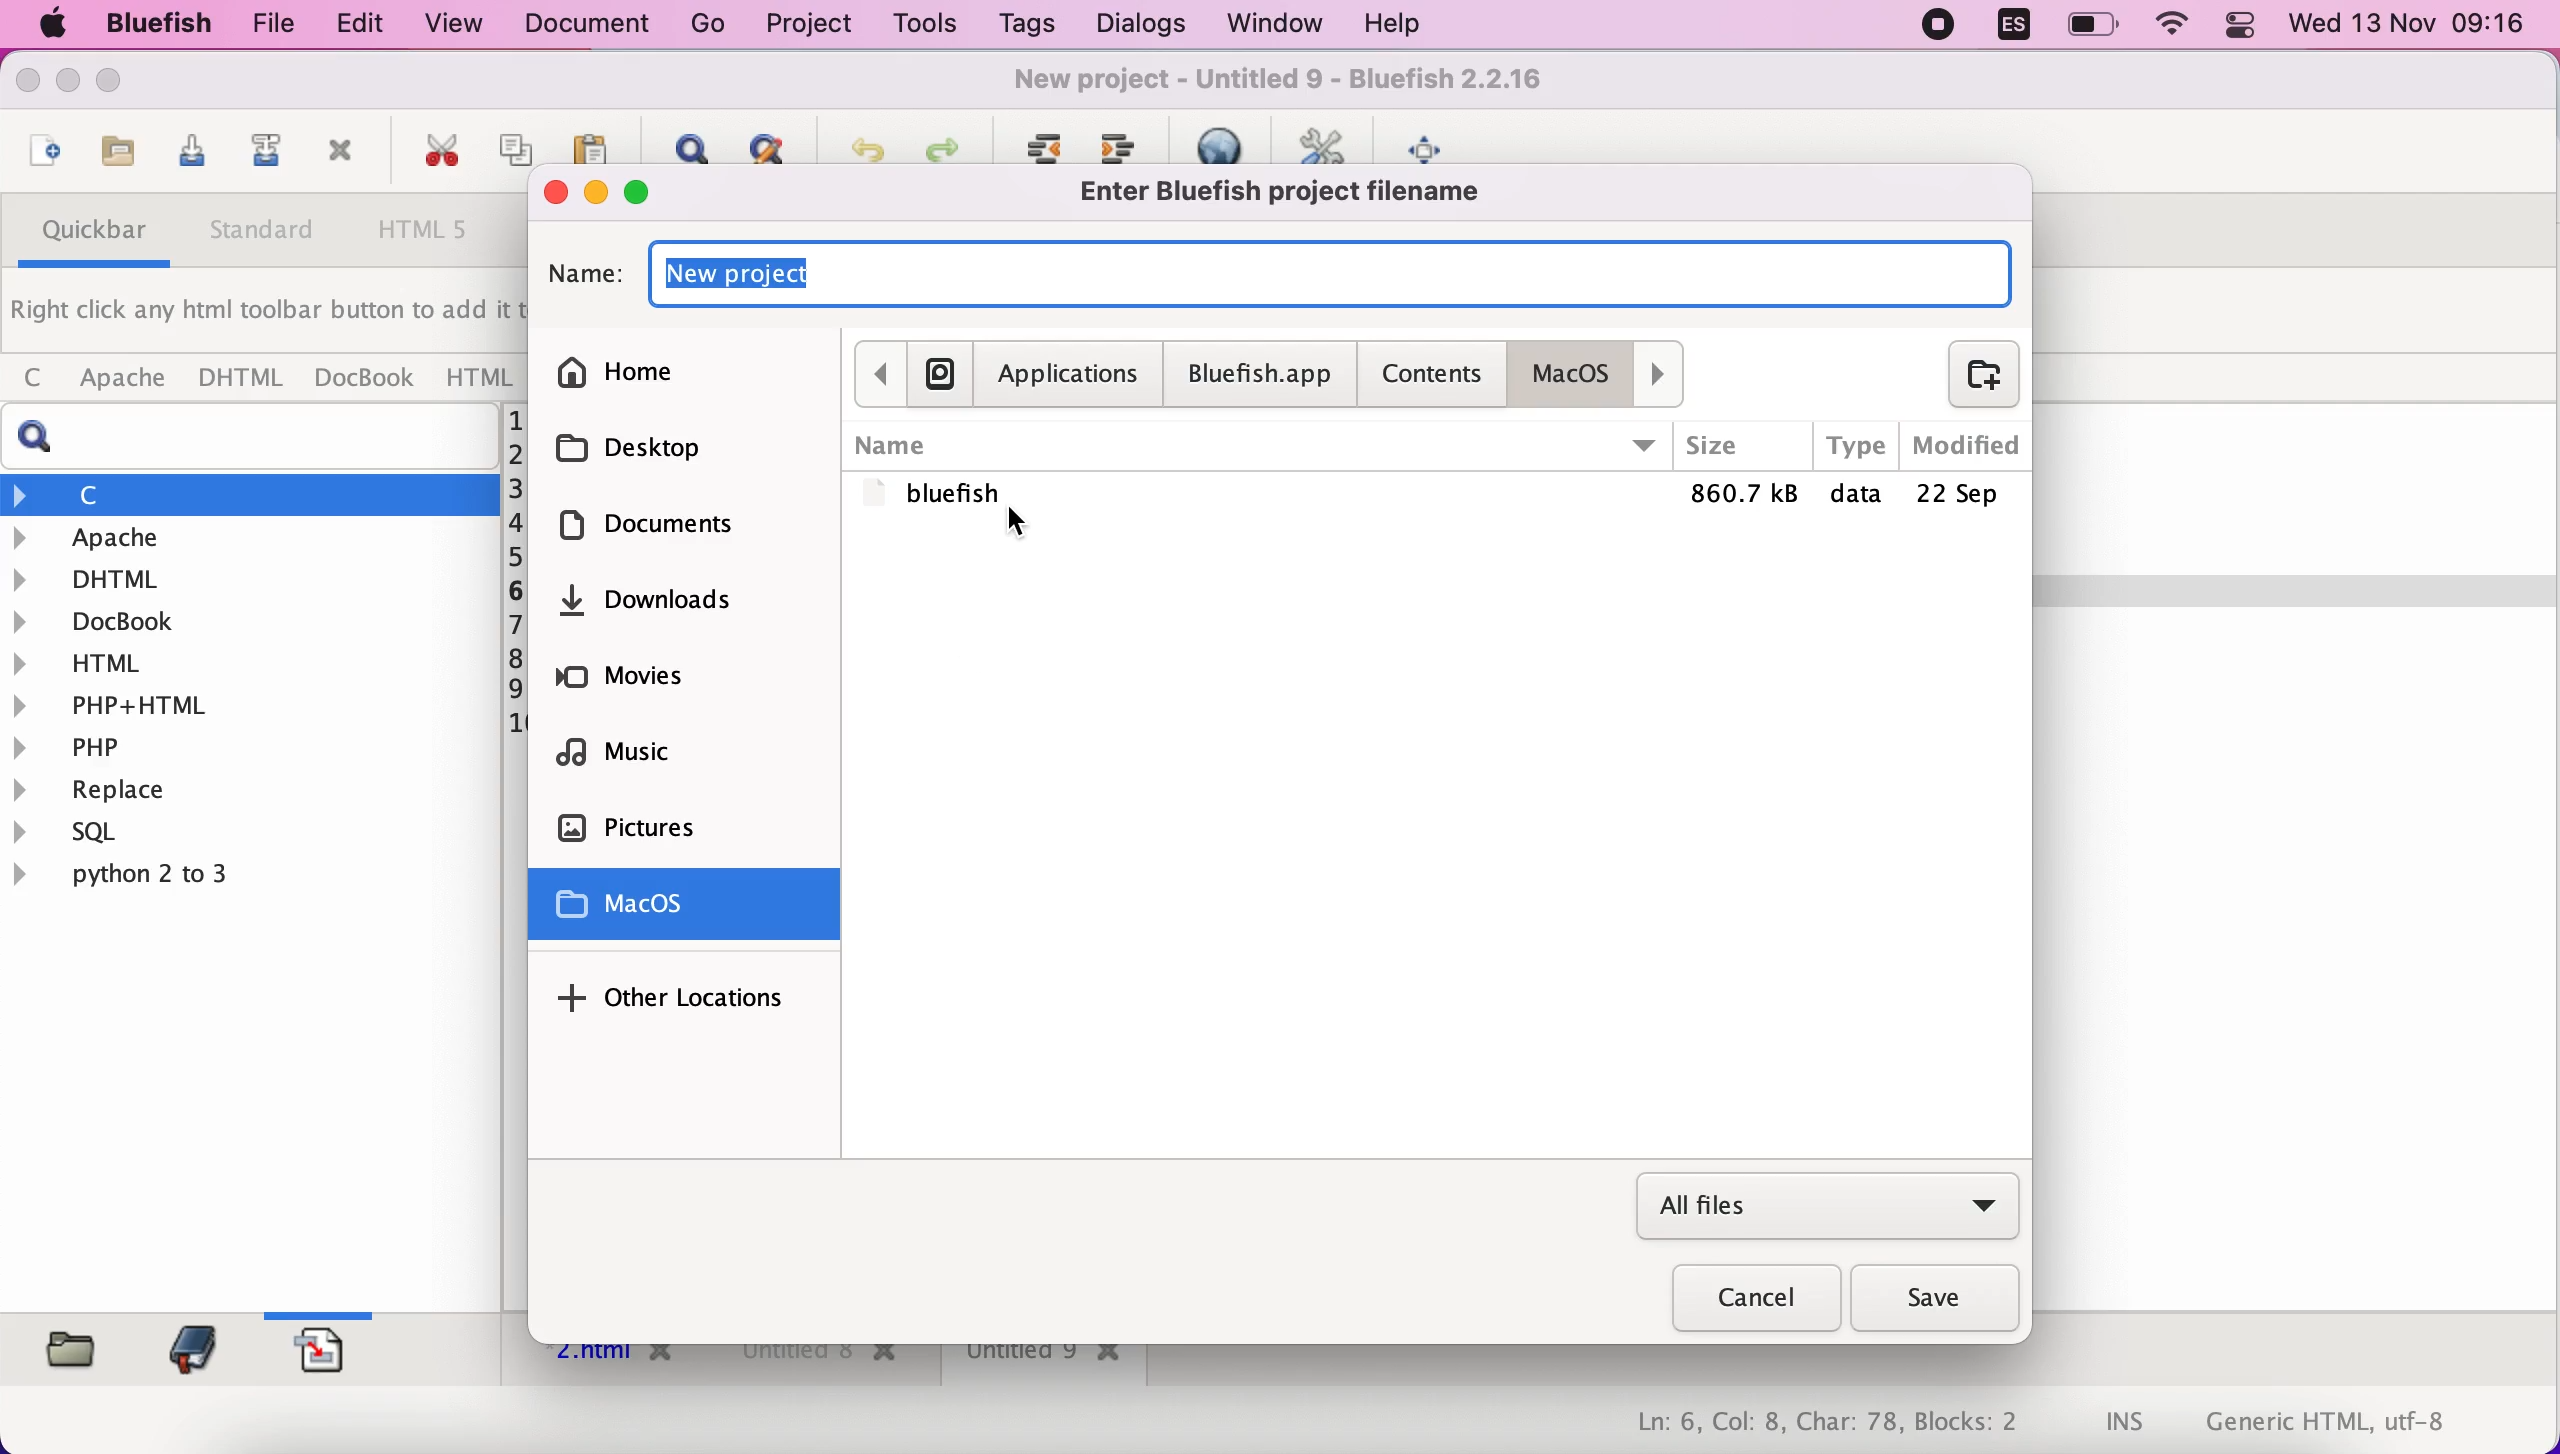 Image resolution: width=2560 pixels, height=1454 pixels. I want to click on paste, so click(590, 144).